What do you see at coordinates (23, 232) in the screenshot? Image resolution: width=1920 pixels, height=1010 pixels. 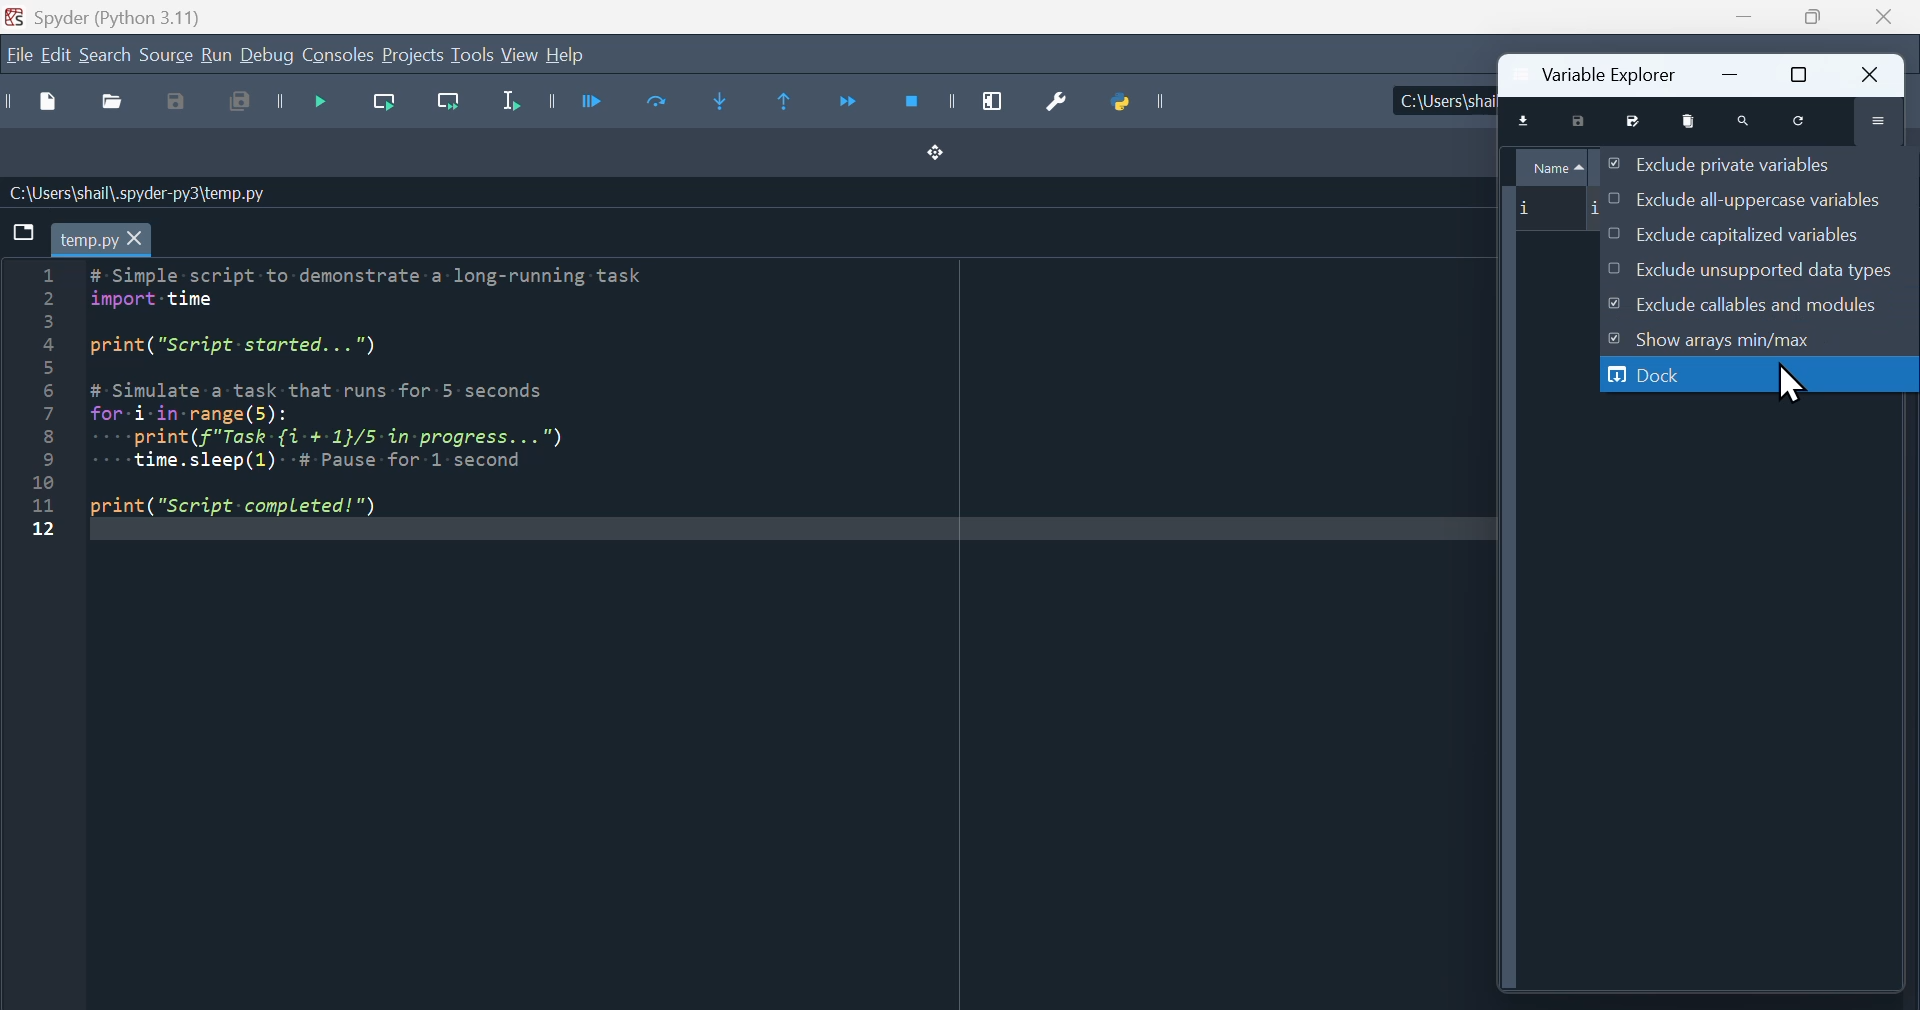 I see `browse tabs` at bounding box center [23, 232].